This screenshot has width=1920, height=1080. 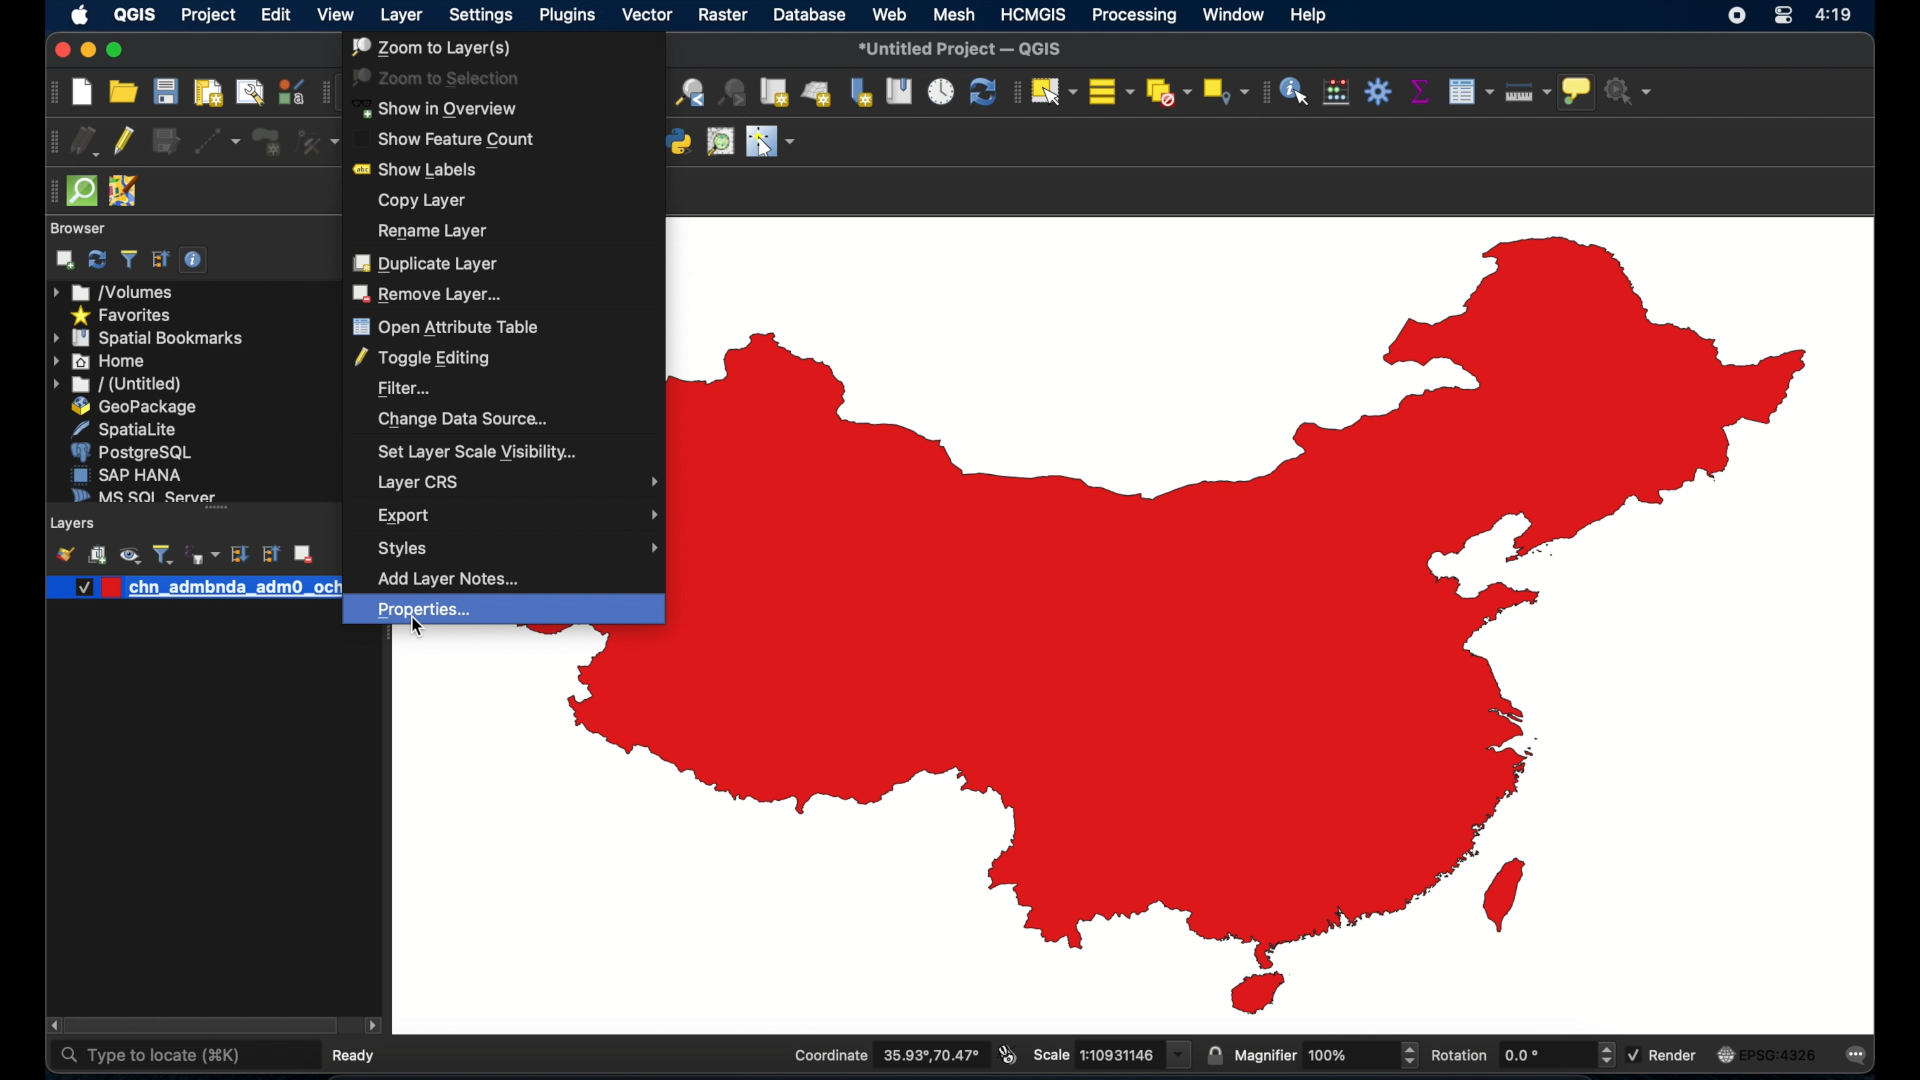 What do you see at coordinates (817, 94) in the screenshot?
I see `new 3d map view` at bounding box center [817, 94].